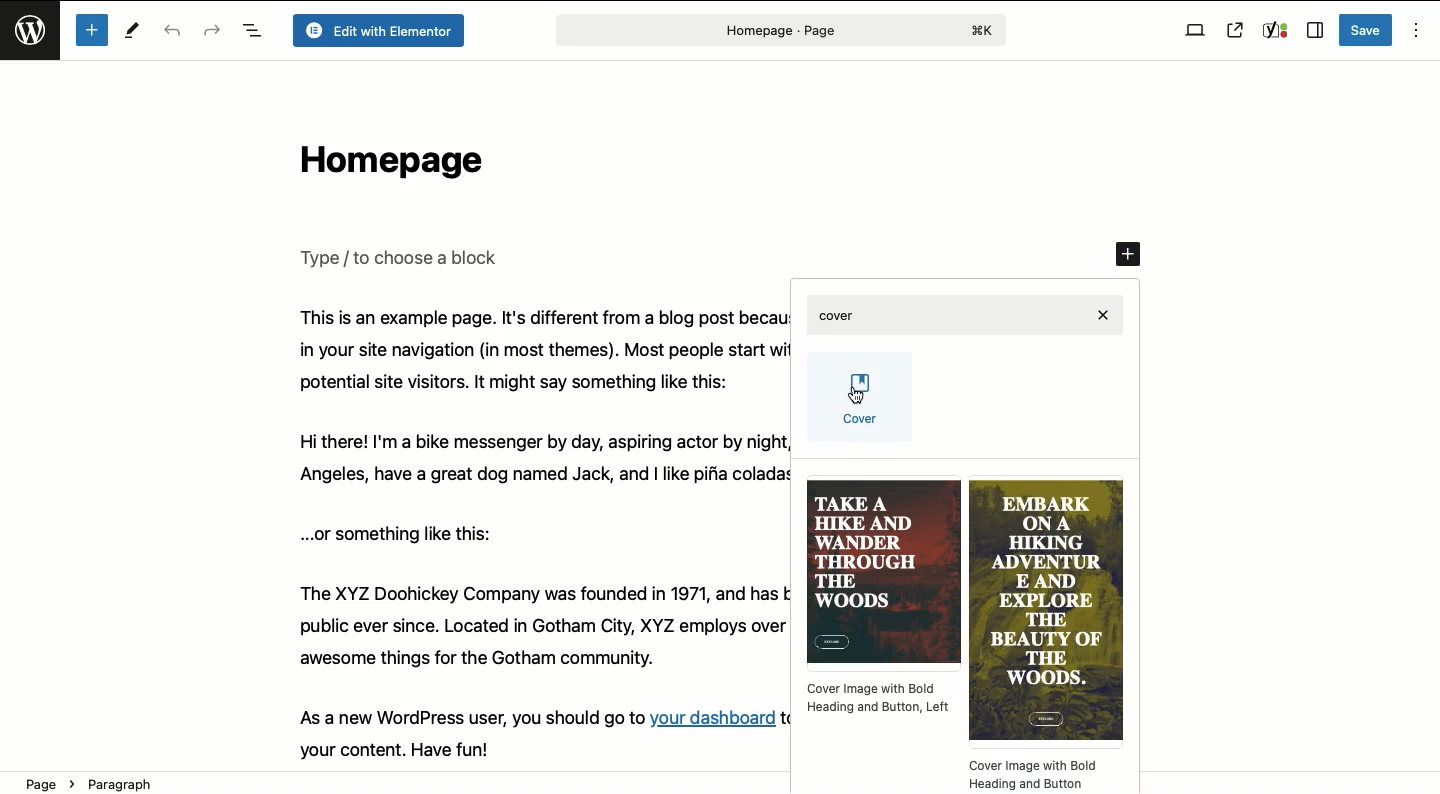 This screenshot has width=1440, height=794. I want to click on Choose a block, so click(403, 257).